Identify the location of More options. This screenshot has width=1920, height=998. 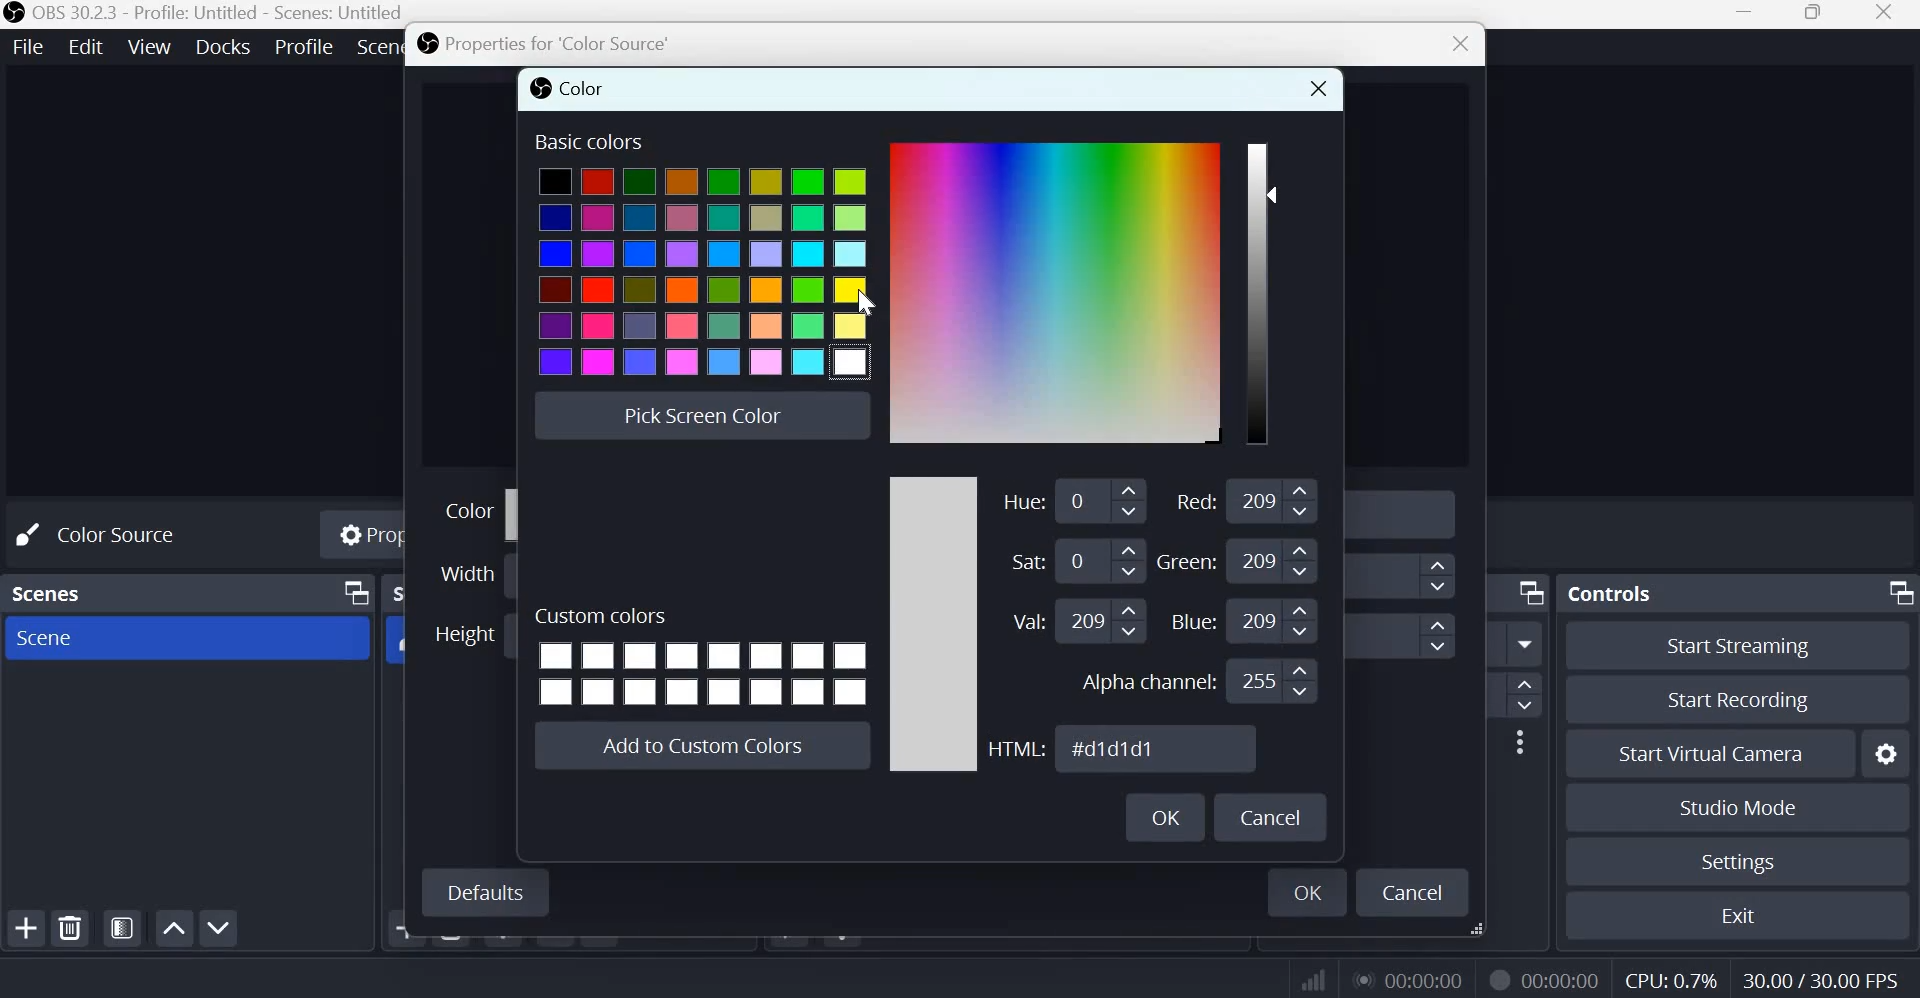
(1520, 742).